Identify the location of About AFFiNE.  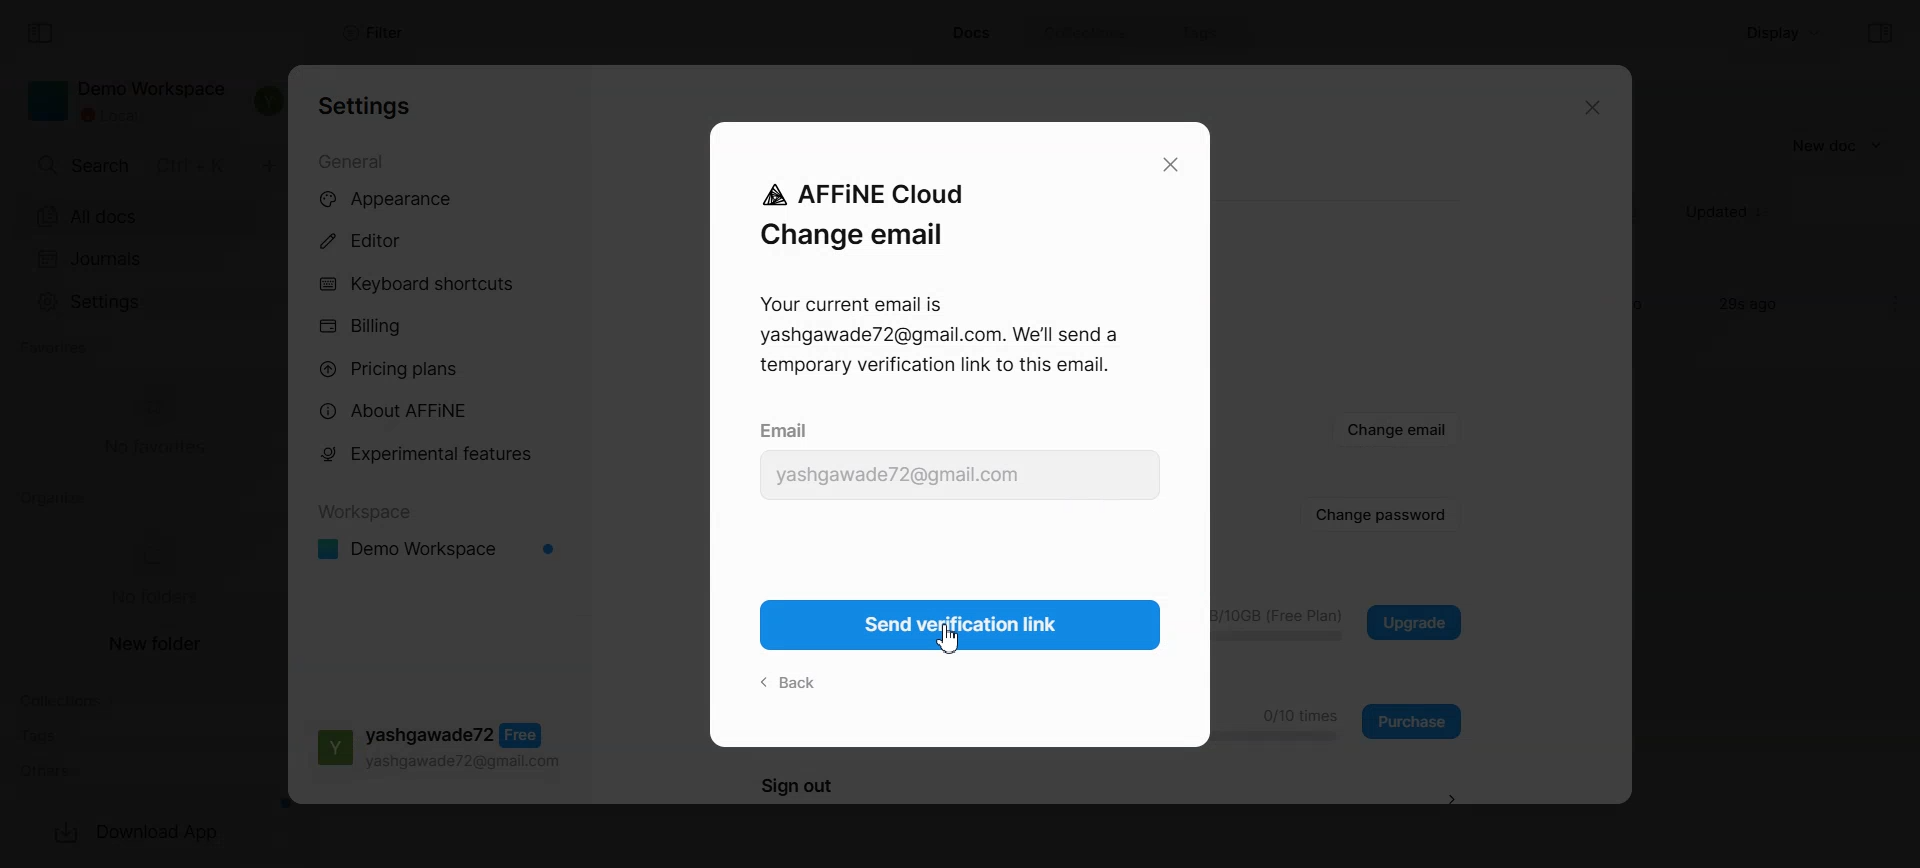
(440, 411).